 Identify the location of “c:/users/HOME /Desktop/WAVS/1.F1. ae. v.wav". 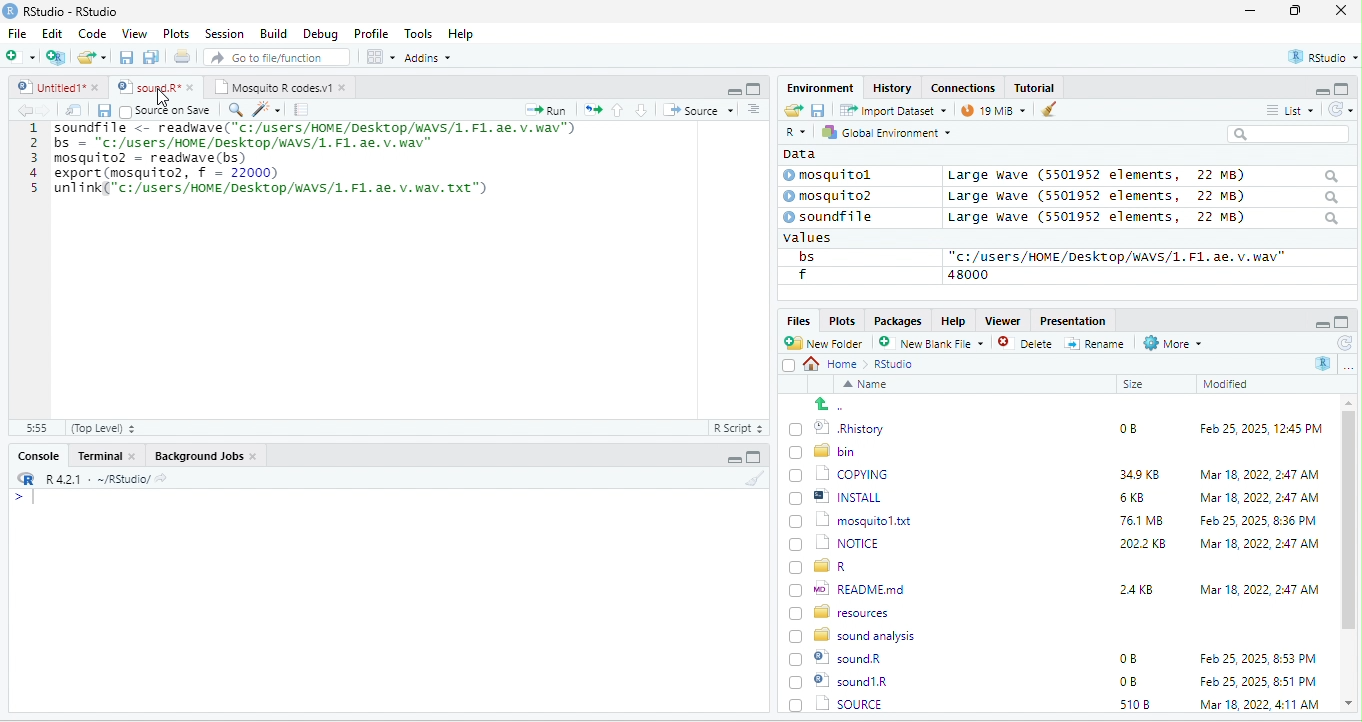
(1117, 256).